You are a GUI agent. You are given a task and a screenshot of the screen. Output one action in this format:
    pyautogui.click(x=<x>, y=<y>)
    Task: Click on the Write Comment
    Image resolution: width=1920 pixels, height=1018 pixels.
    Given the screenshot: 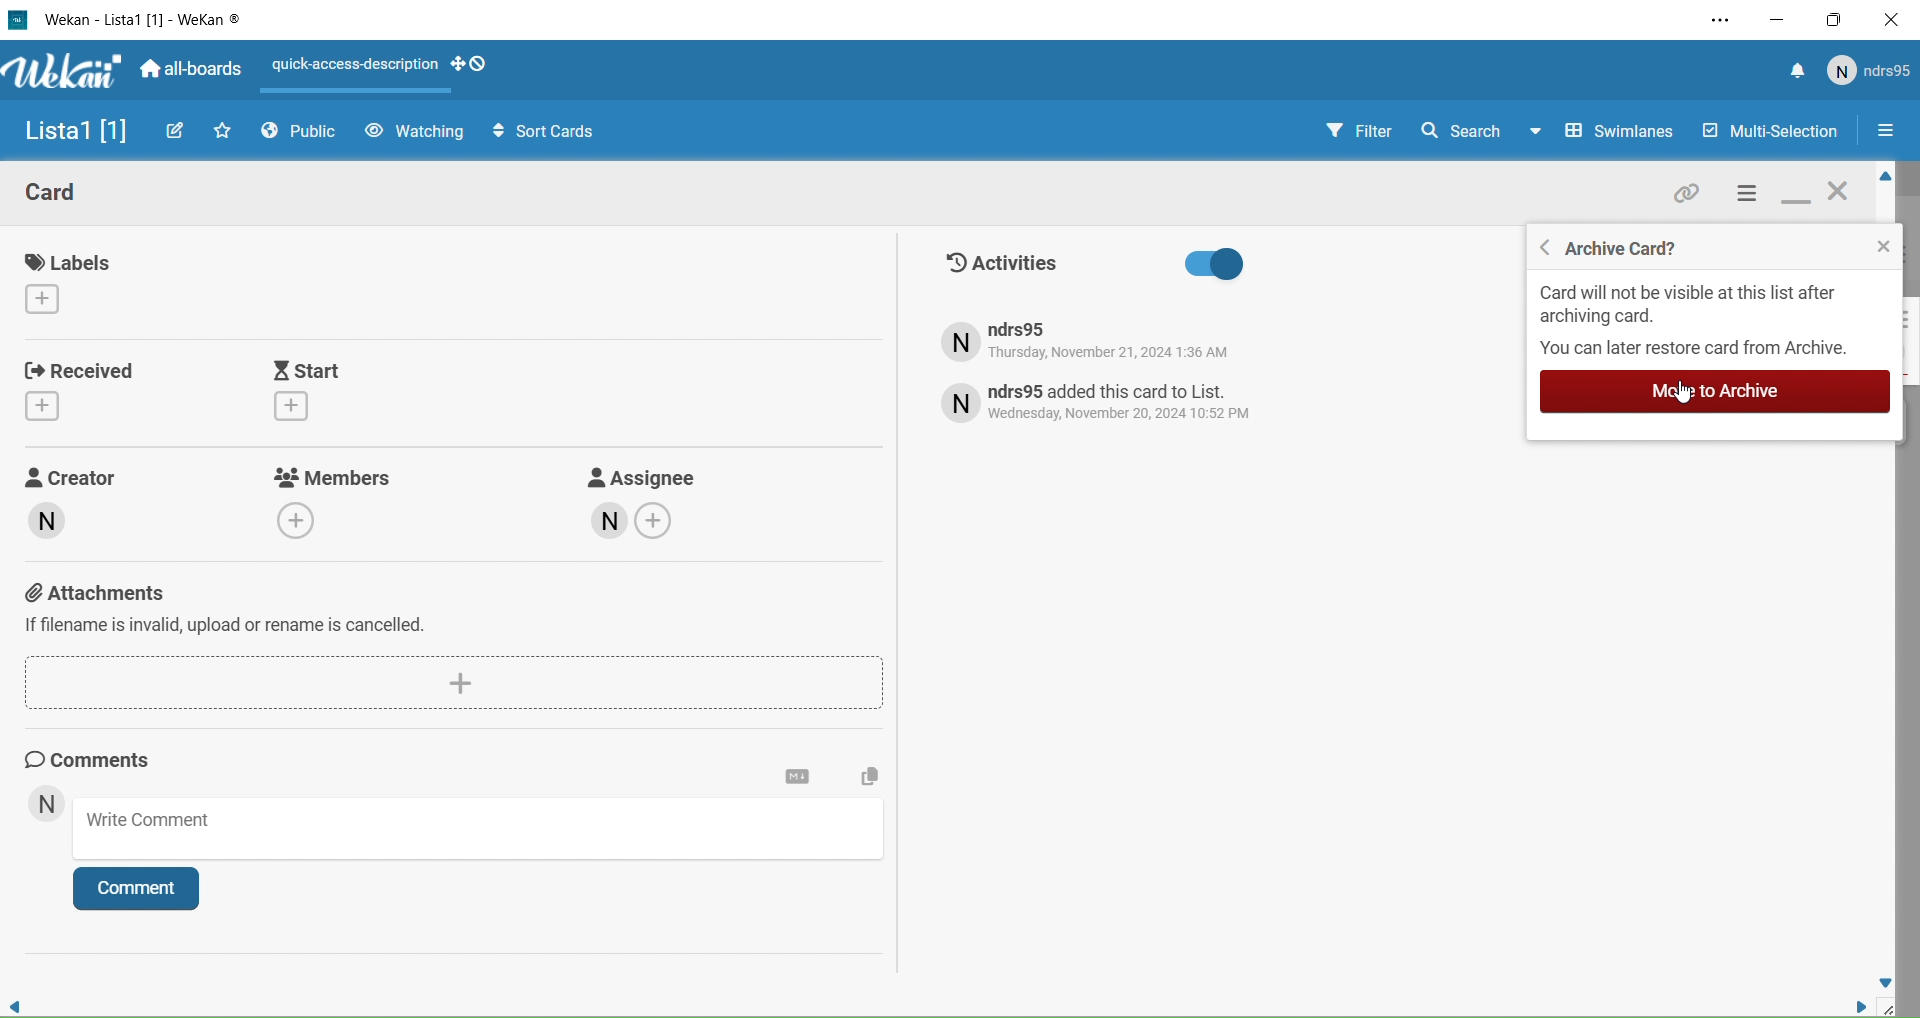 What is the action you would take?
    pyautogui.click(x=472, y=830)
    